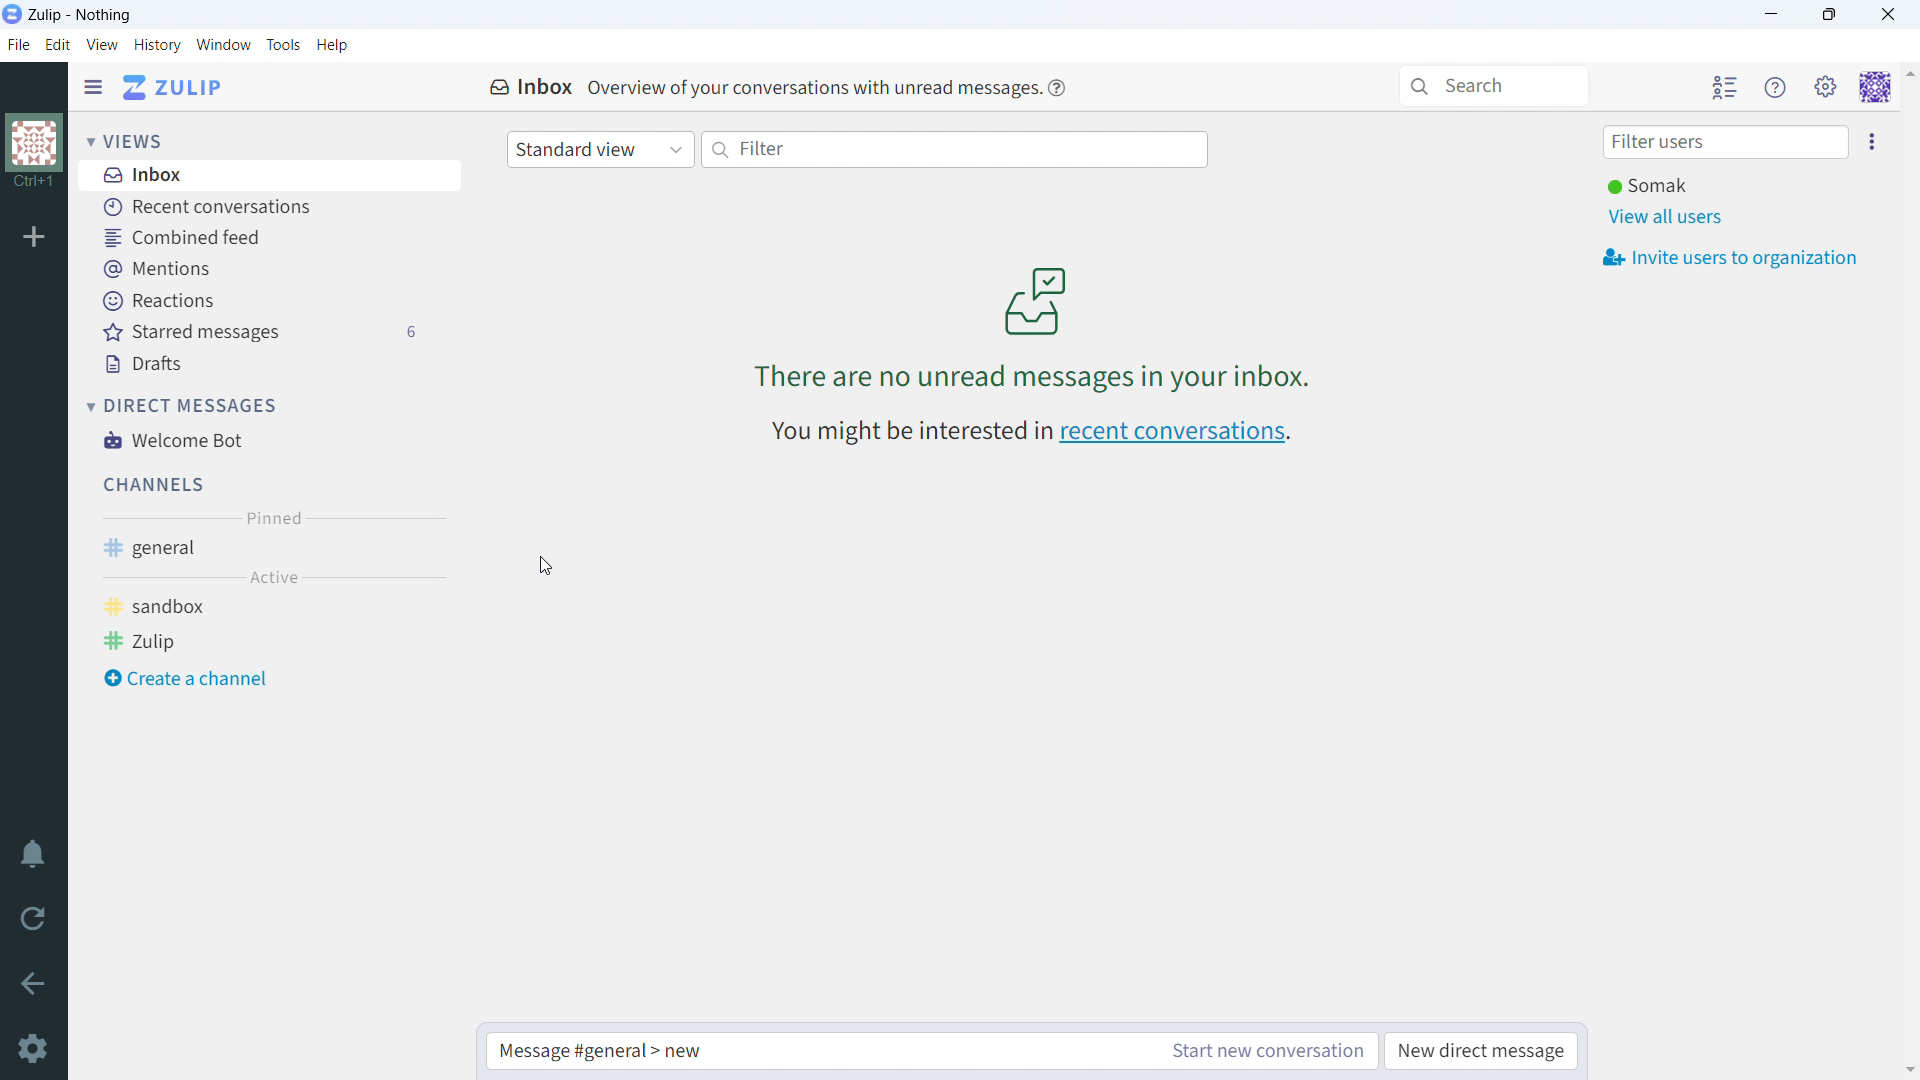 Image resolution: width=1920 pixels, height=1080 pixels. Describe the element at coordinates (1664, 218) in the screenshot. I see `view all users` at that location.